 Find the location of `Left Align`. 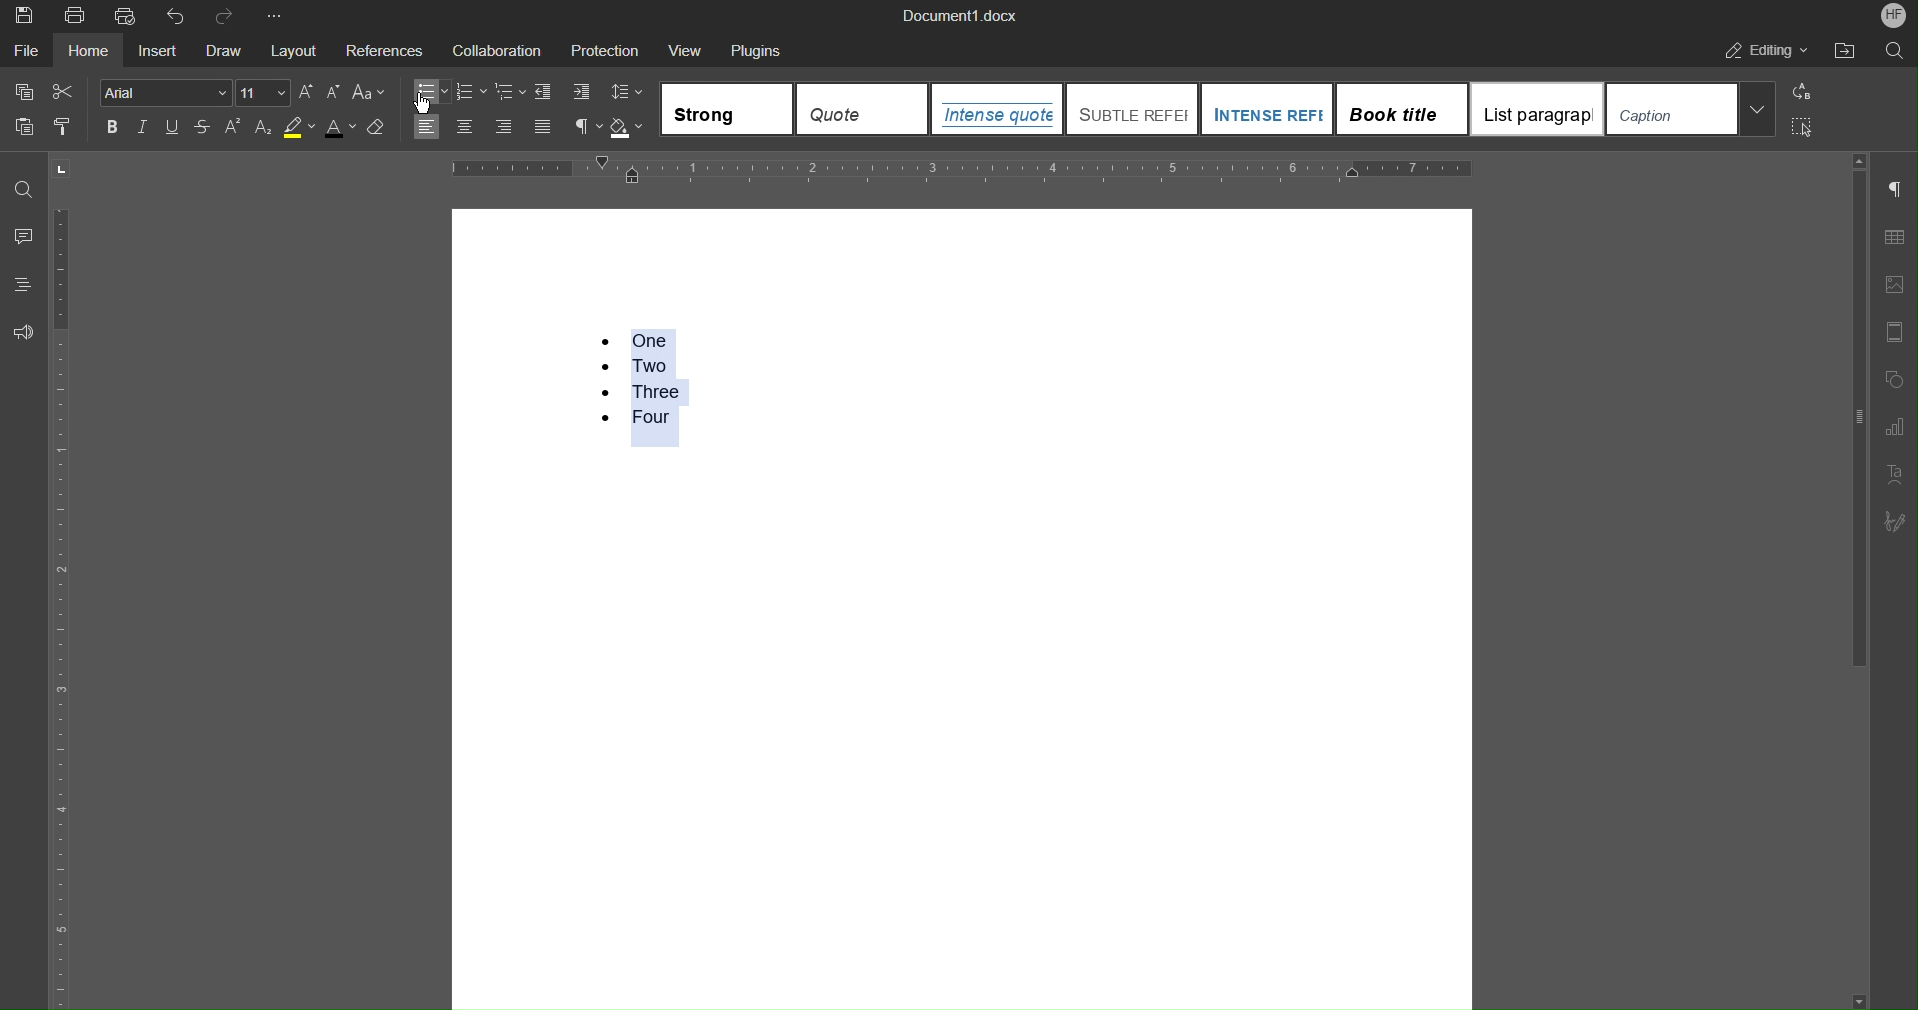

Left Align is located at coordinates (423, 127).